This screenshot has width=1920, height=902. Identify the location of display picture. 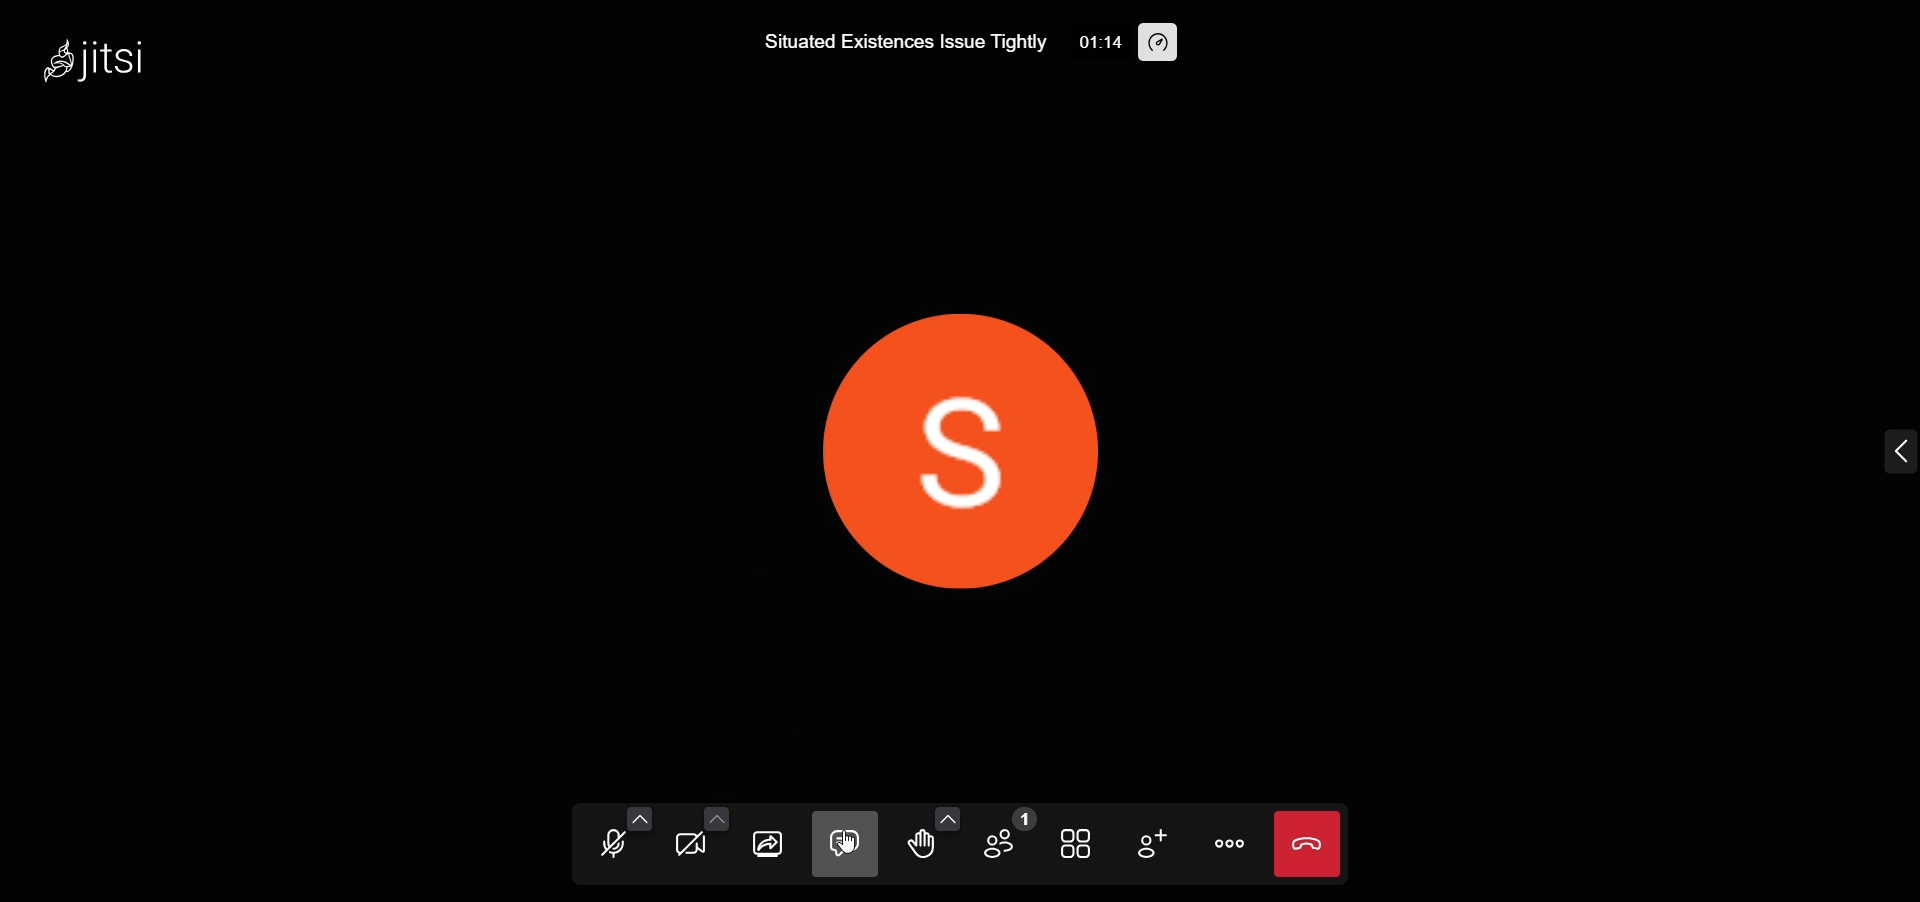
(964, 430).